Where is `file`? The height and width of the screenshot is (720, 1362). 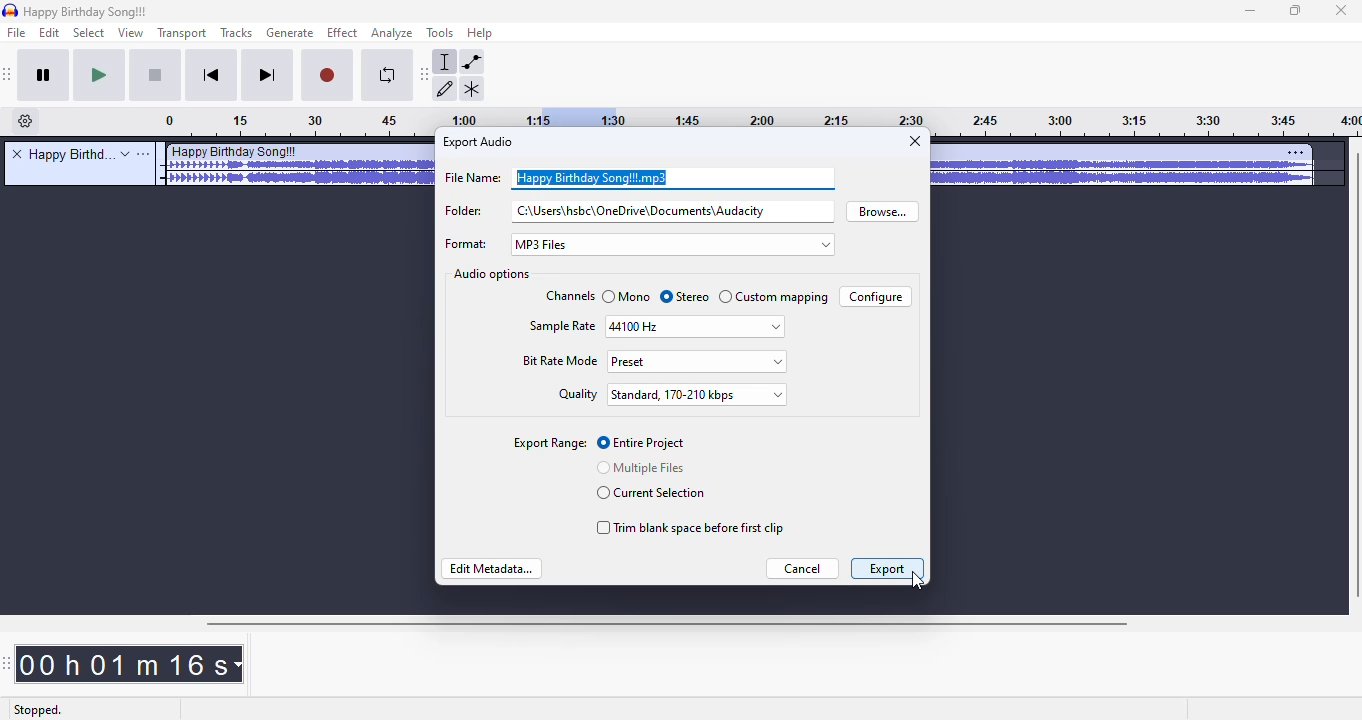
file is located at coordinates (18, 33).